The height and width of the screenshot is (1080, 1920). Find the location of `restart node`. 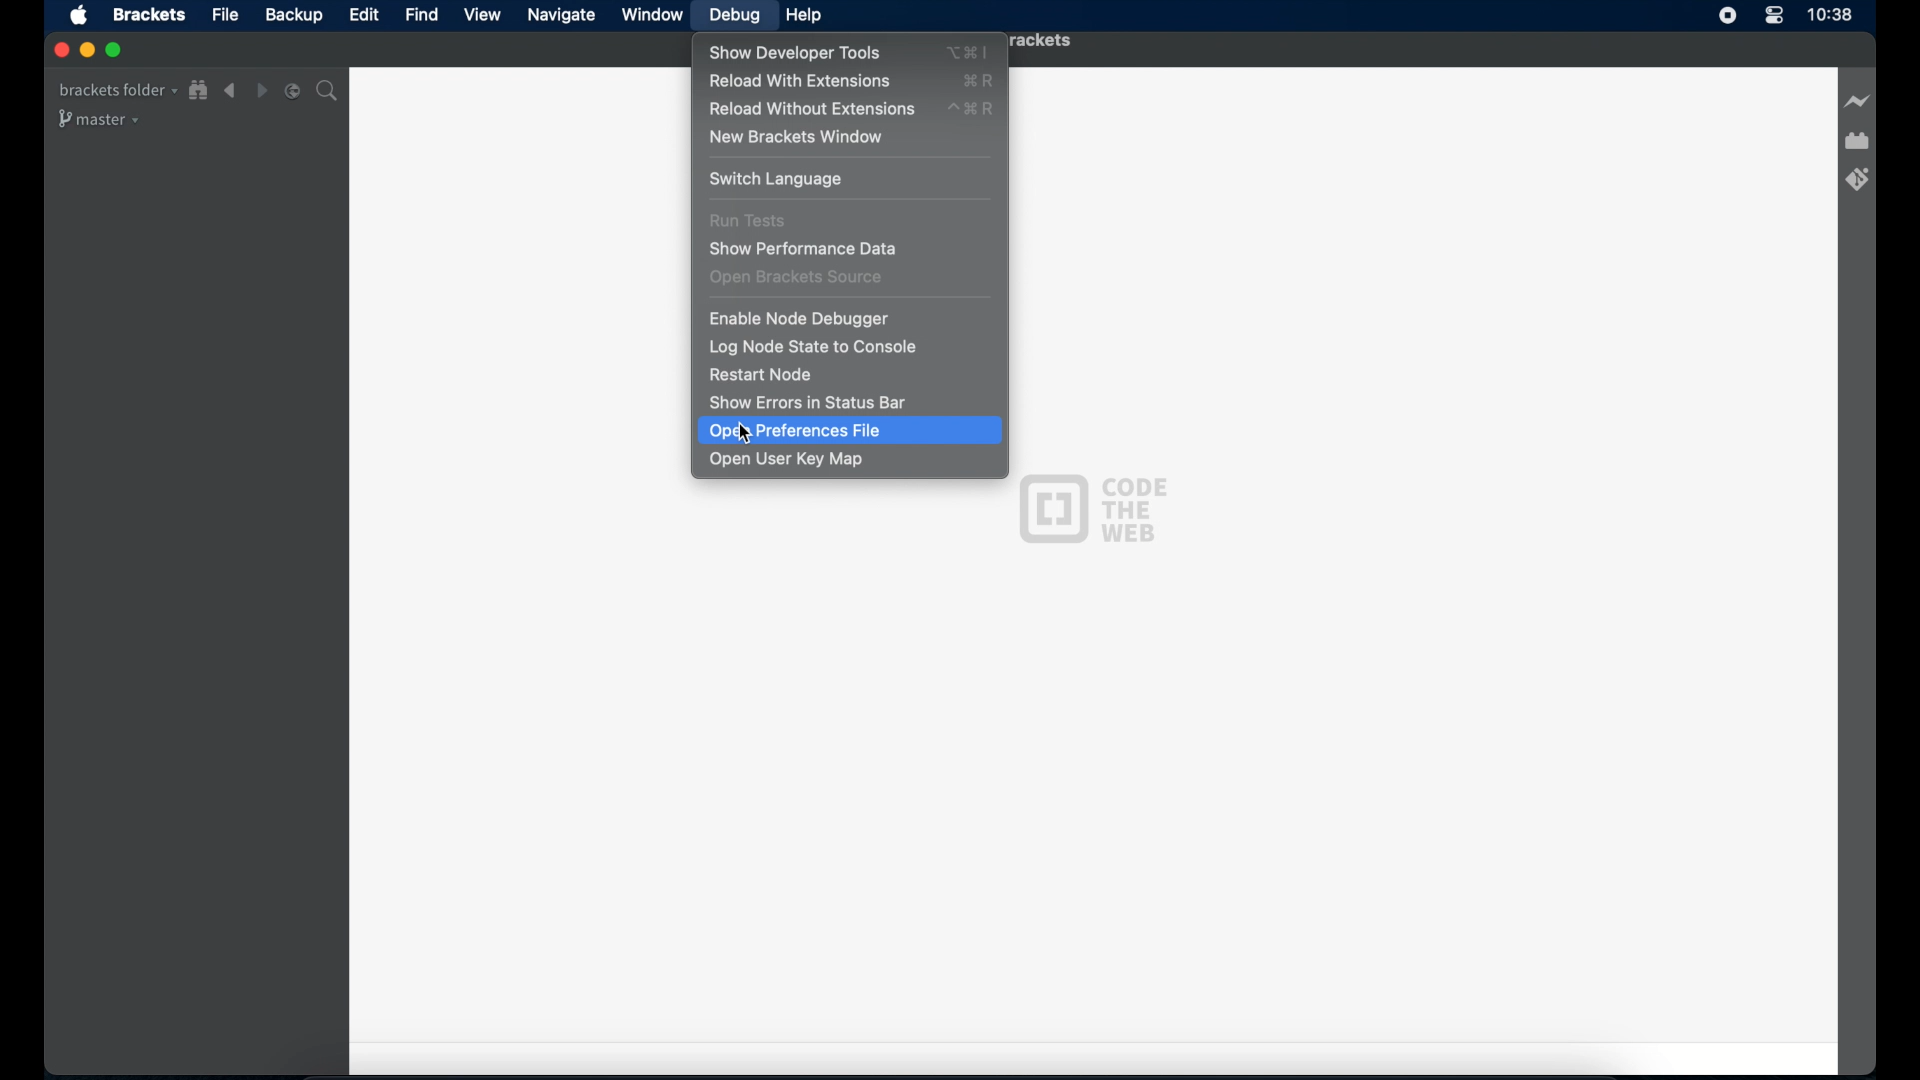

restart node is located at coordinates (761, 375).